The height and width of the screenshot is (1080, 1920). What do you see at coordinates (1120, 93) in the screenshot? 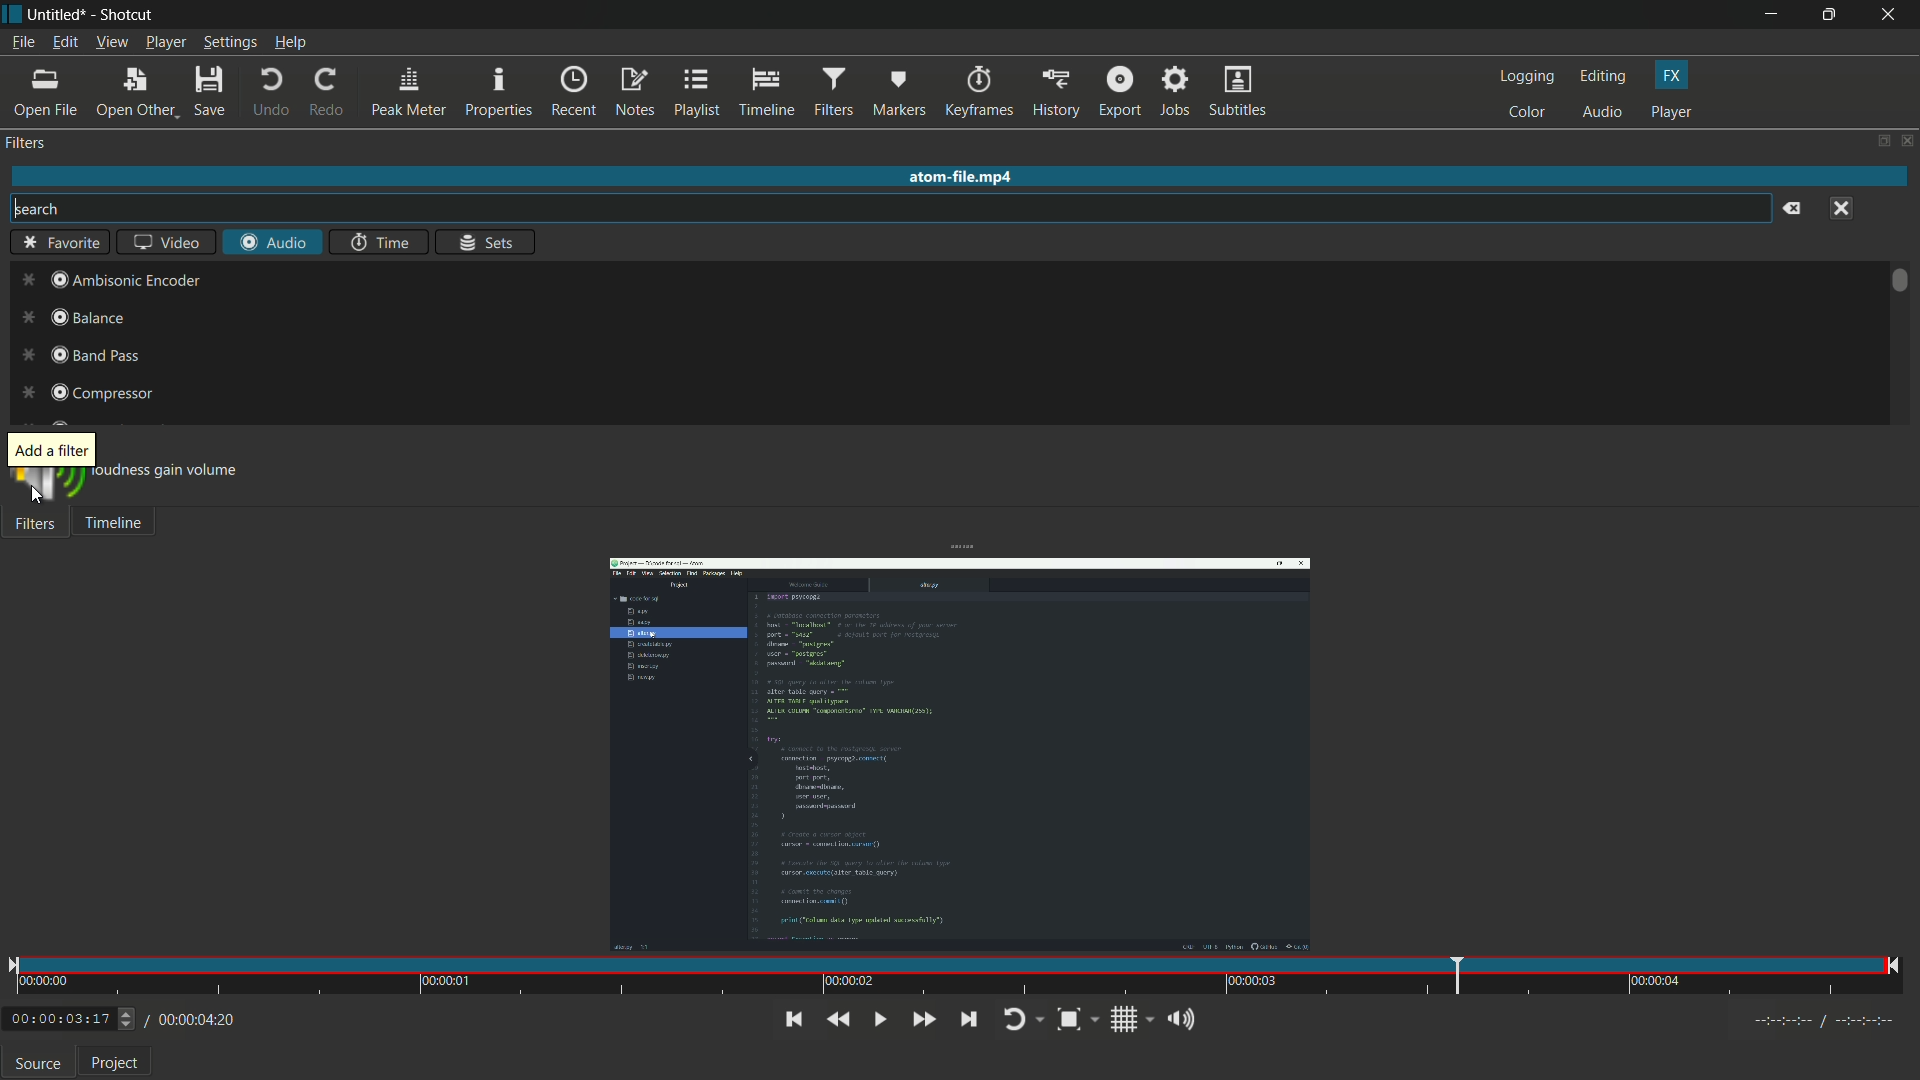
I see `export` at bounding box center [1120, 93].